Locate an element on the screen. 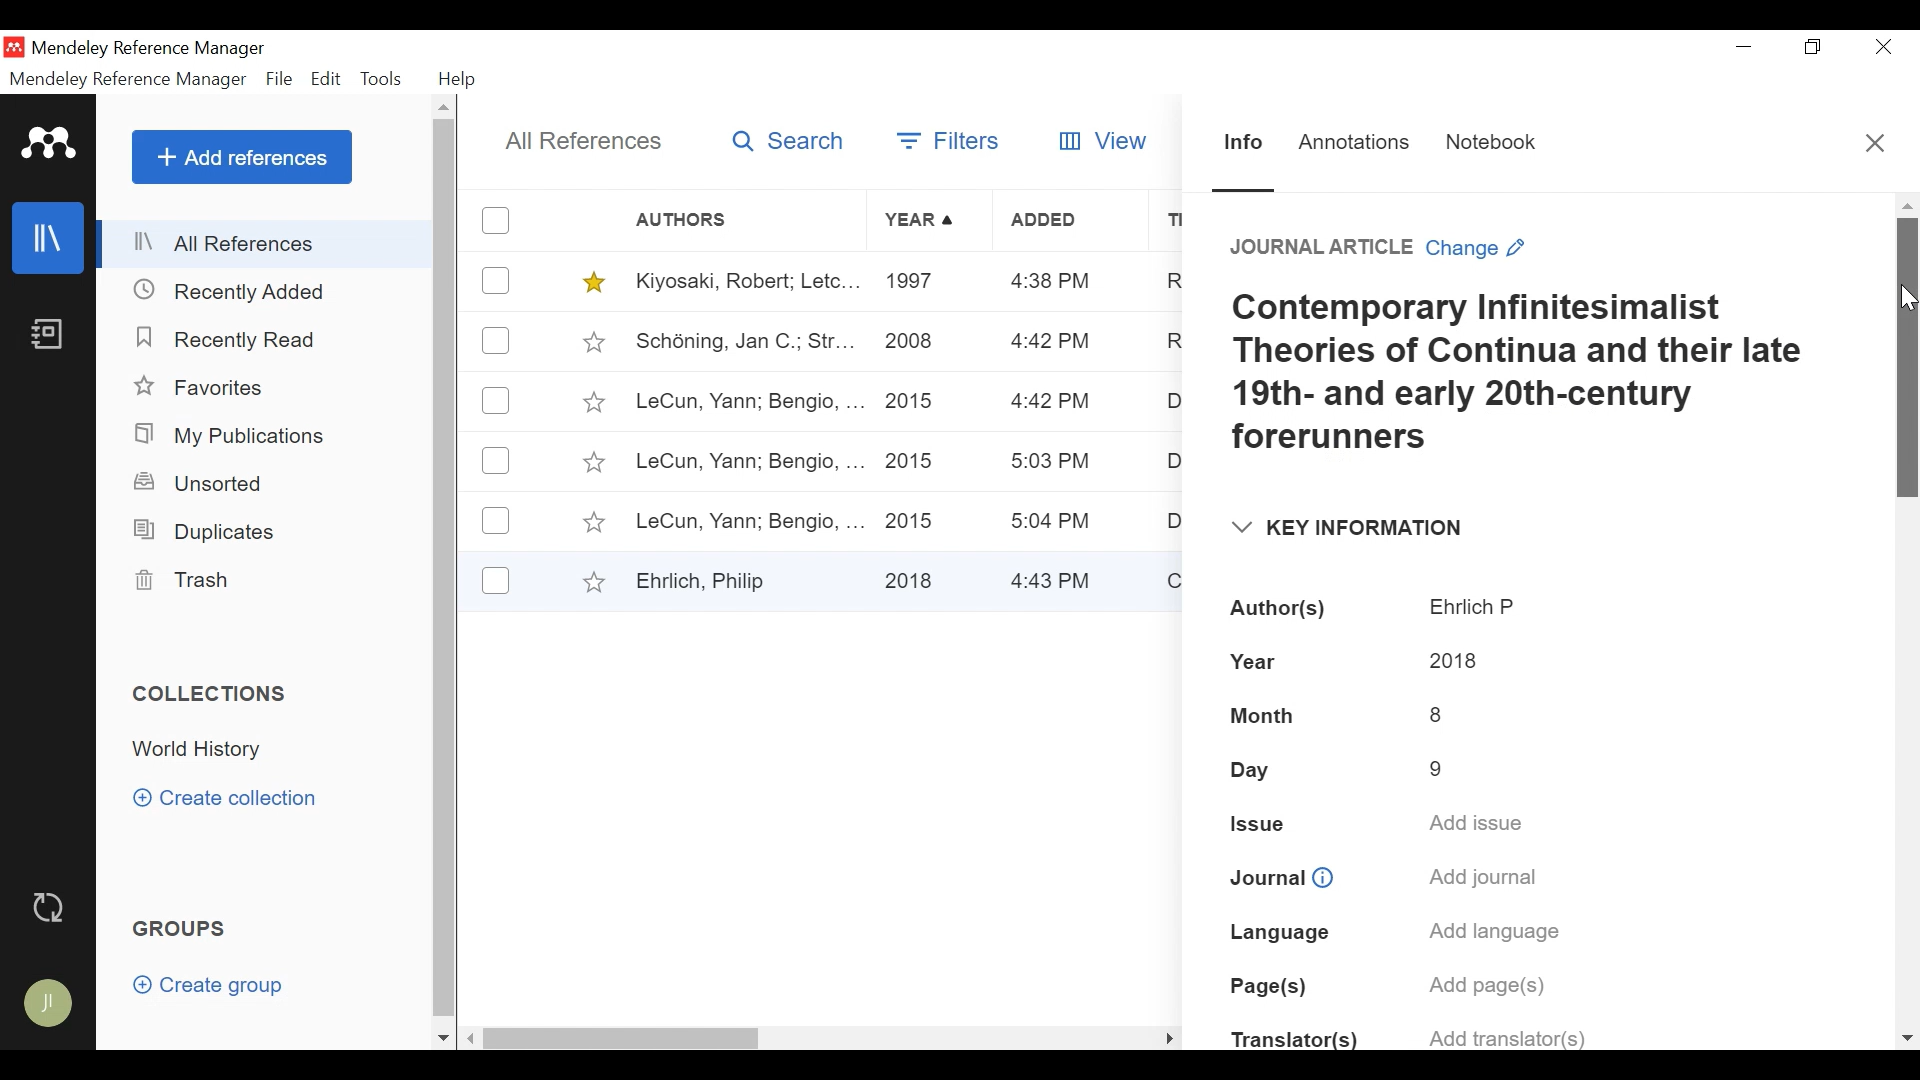 The width and height of the screenshot is (1920, 1080). scroll down is located at coordinates (1906, 1037).